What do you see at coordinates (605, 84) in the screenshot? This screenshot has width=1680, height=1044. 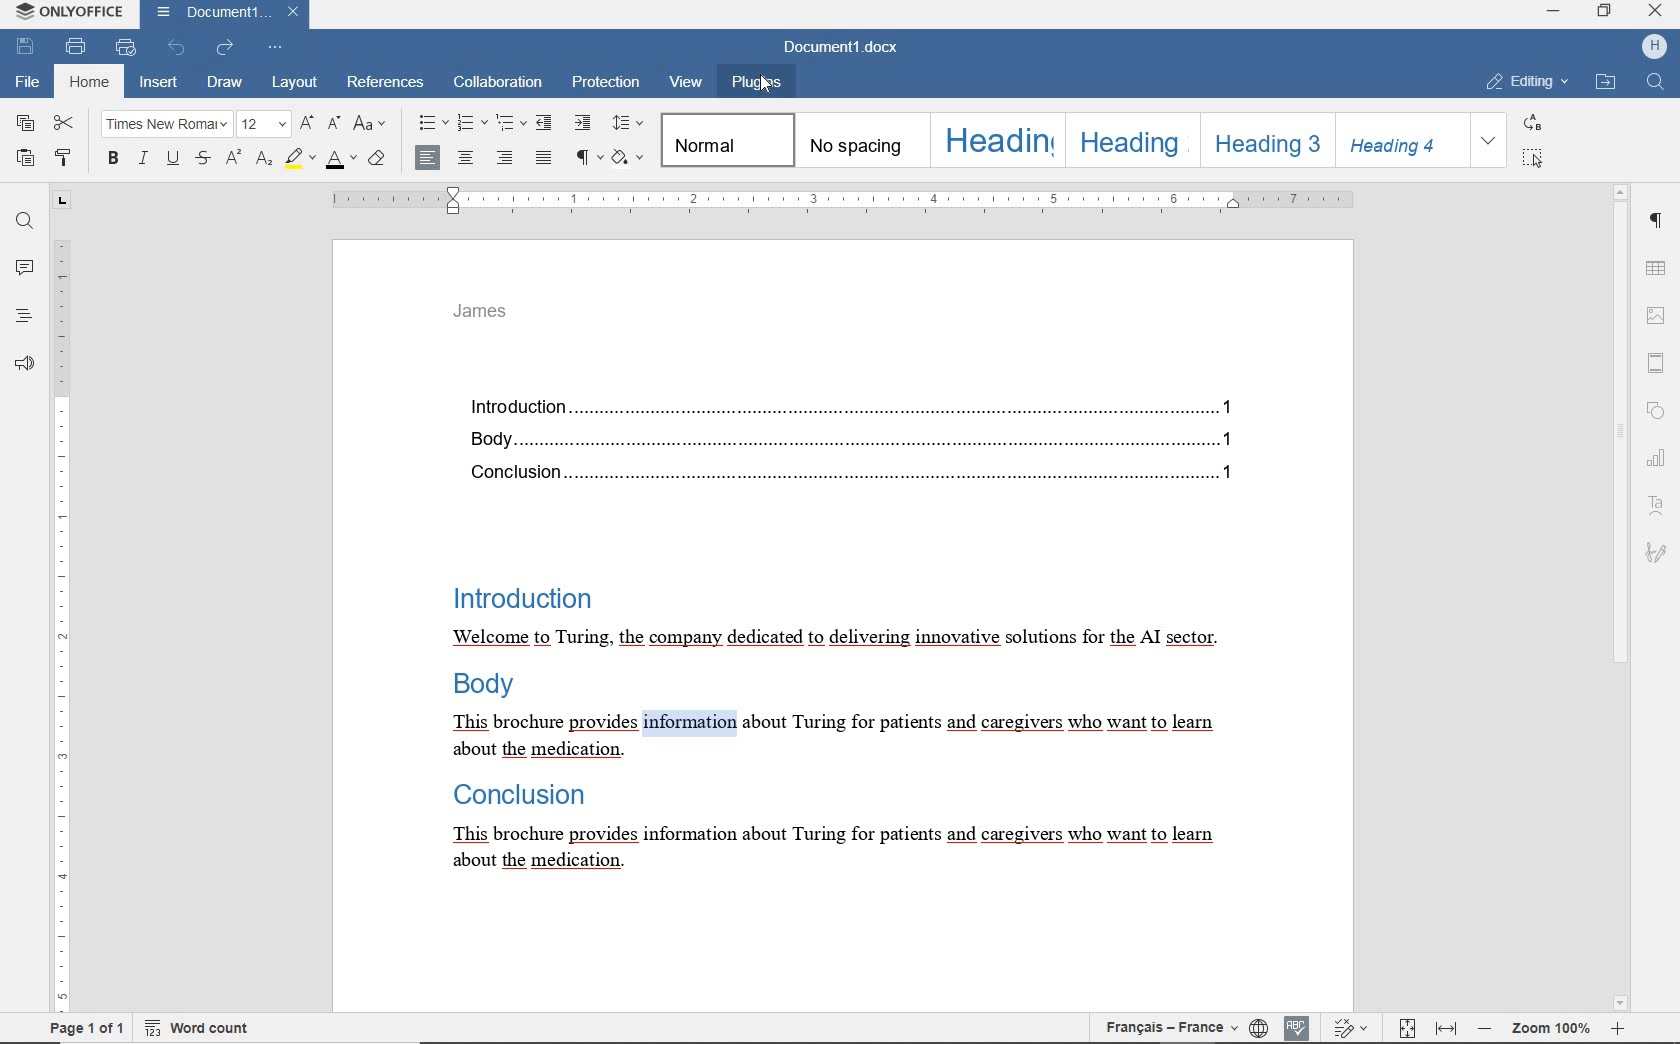 I see `PROTECTION` at bounding box center [605, 84].